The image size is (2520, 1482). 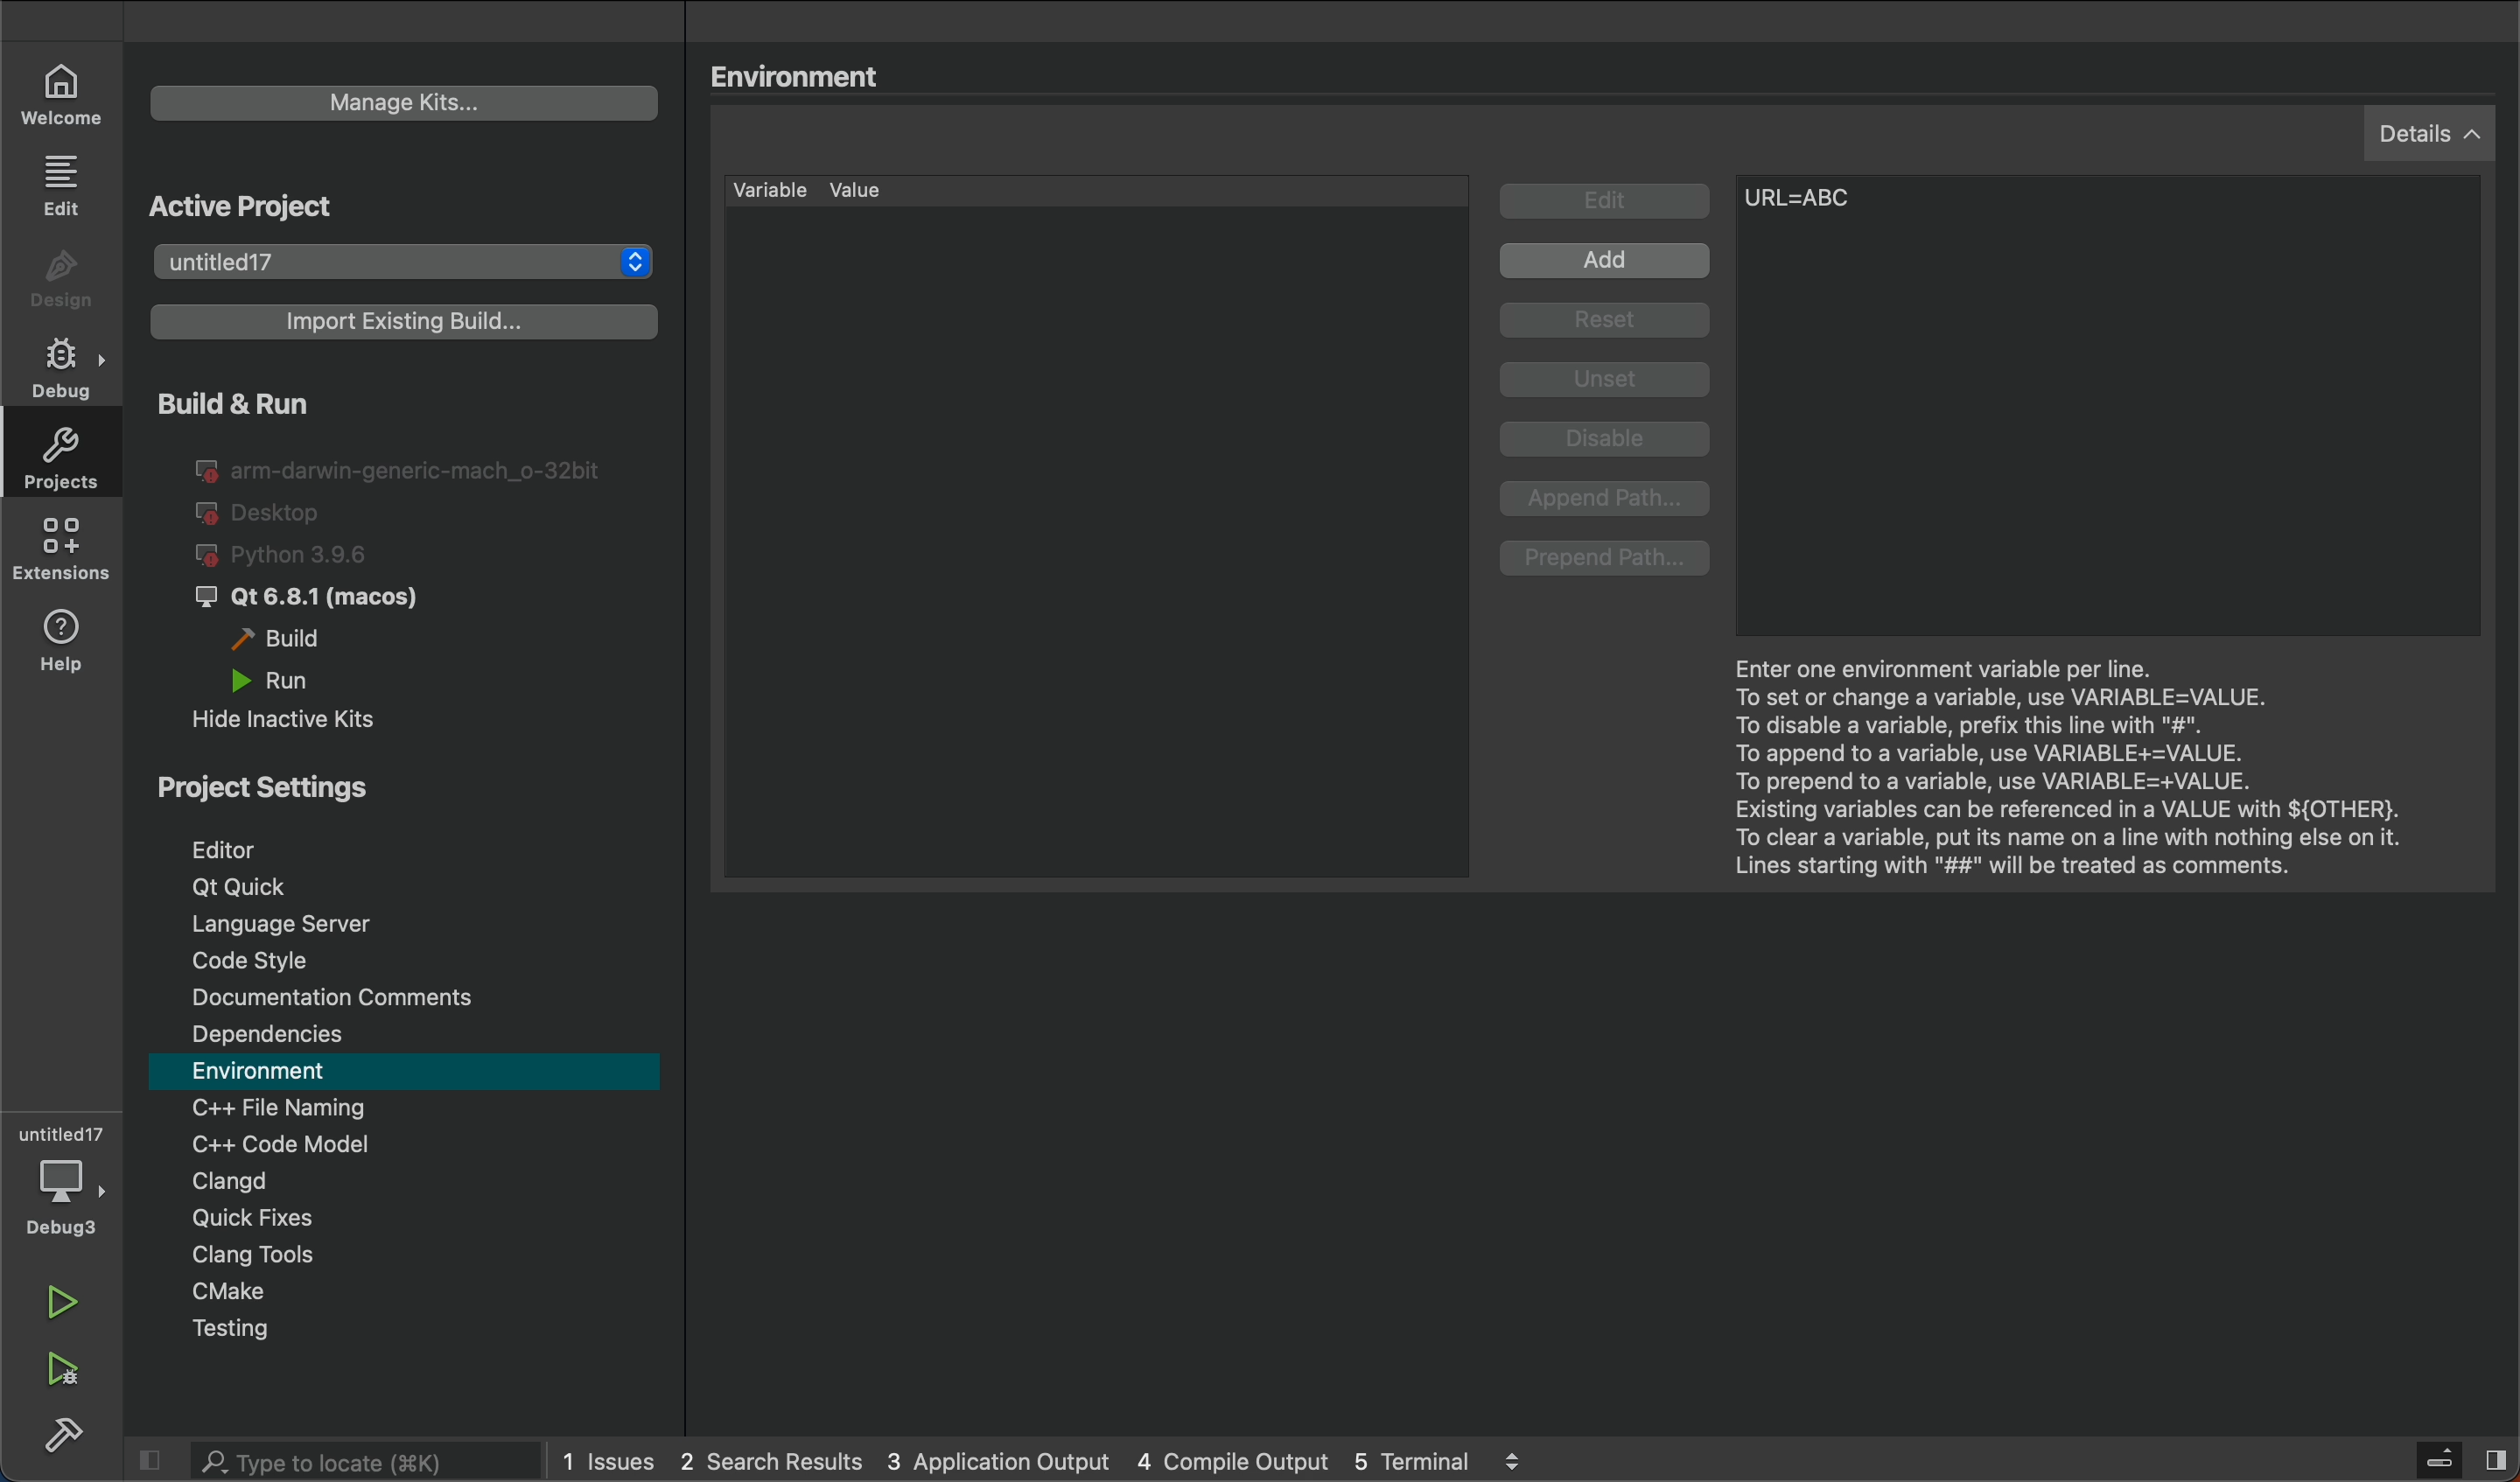 I want to click on Build & Run, so click(x=302, y=402).